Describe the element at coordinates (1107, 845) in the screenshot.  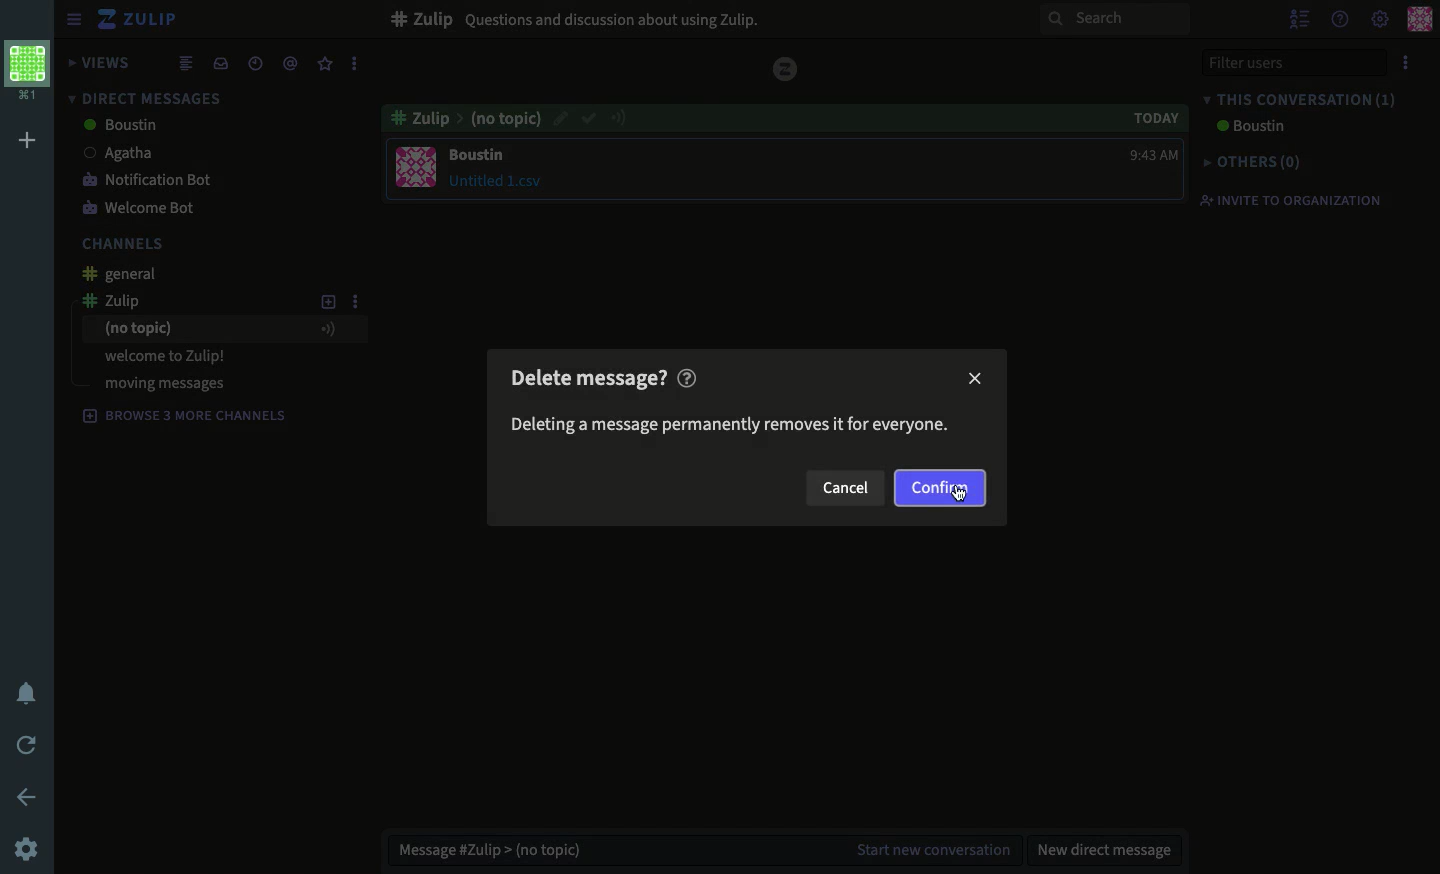
I see `new direct message ` at that location.